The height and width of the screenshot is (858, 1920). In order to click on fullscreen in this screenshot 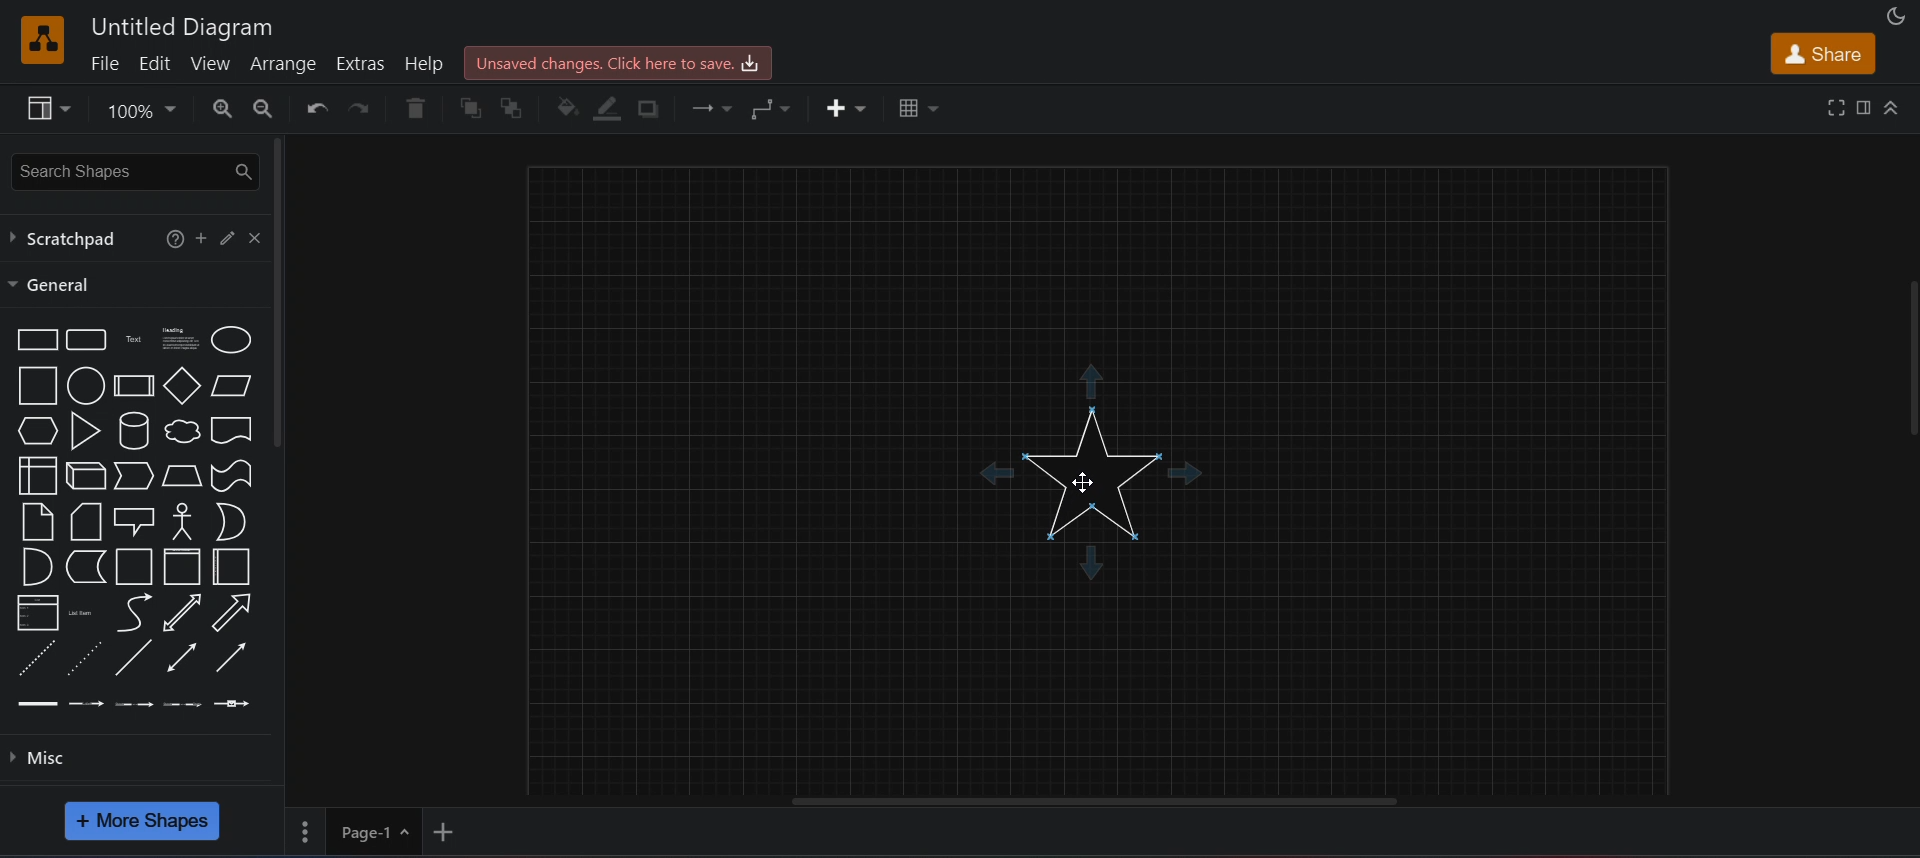, I will do `click(1833, 107)`.